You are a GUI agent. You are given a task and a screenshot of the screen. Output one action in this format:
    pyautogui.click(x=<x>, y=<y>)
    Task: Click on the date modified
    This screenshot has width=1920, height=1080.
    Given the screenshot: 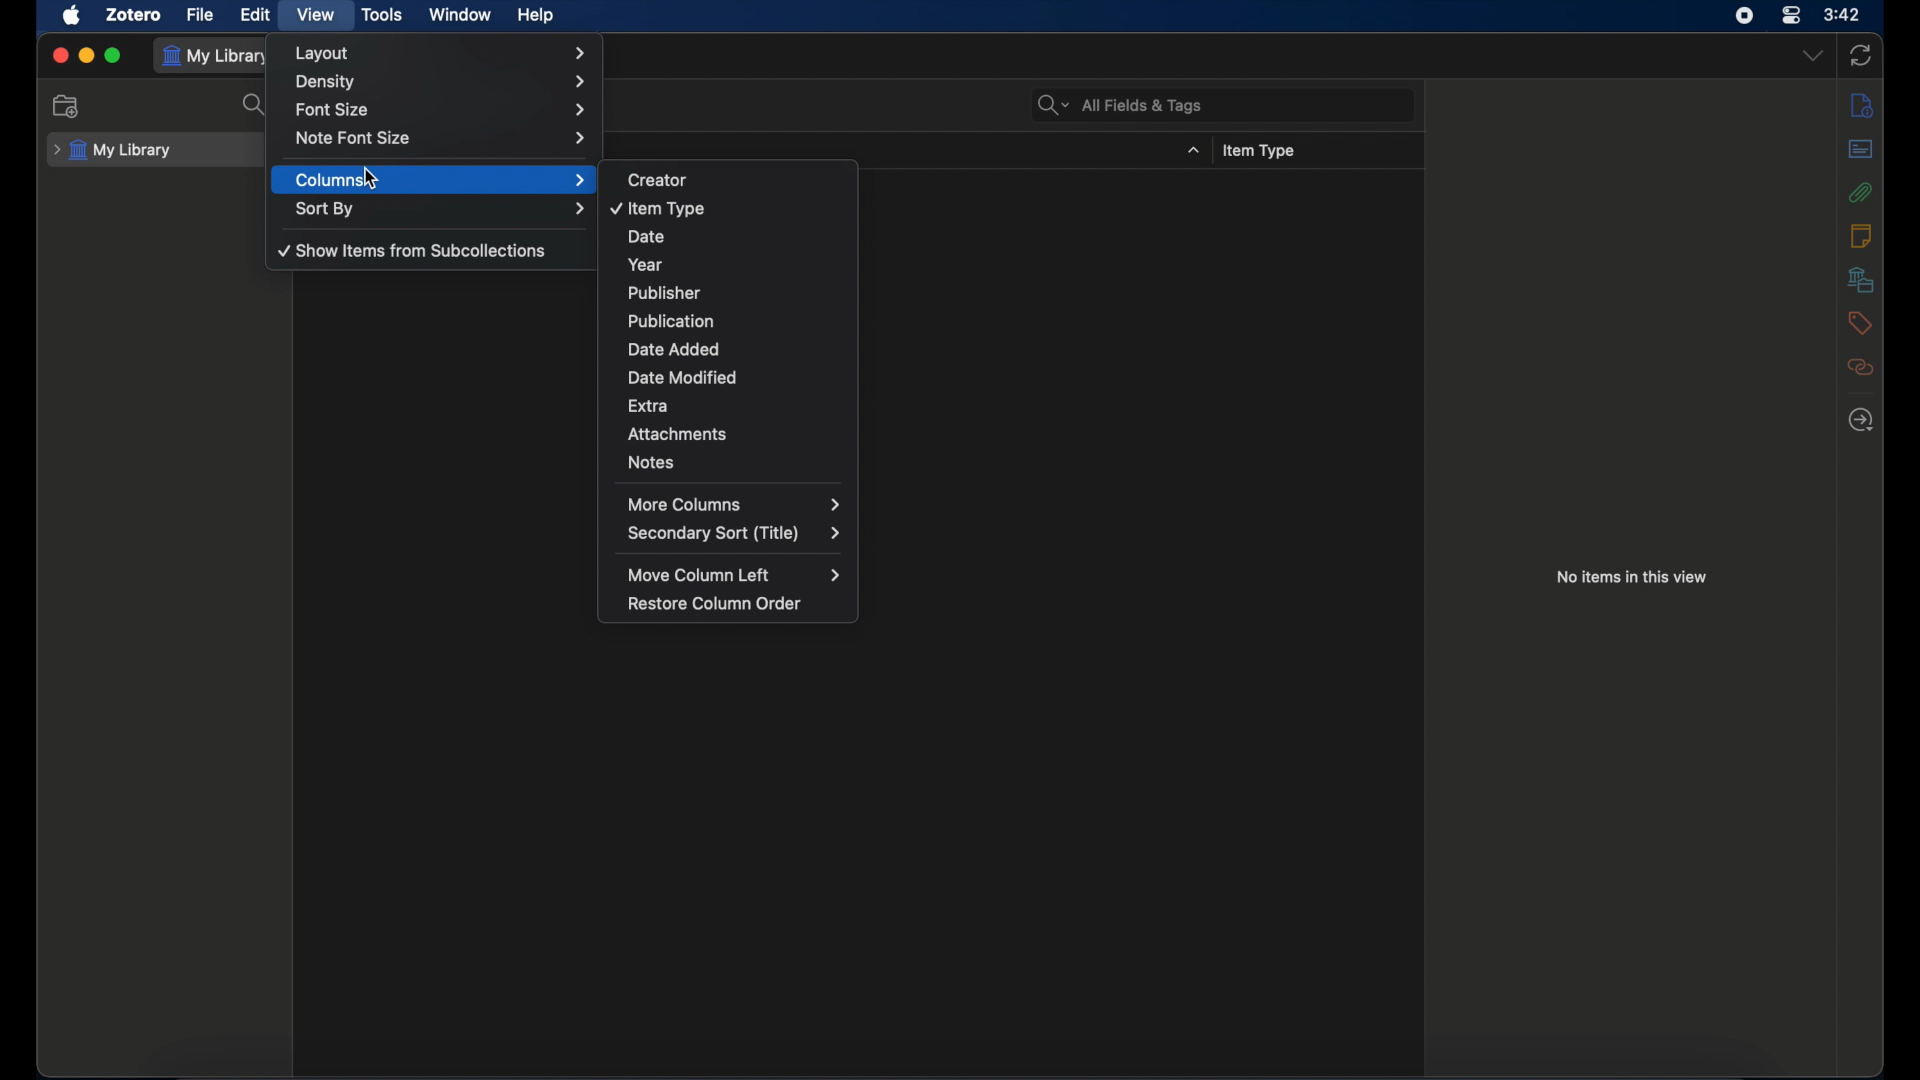 What is the action you would take?
    pyautogui.click(x=737, y=376)
    